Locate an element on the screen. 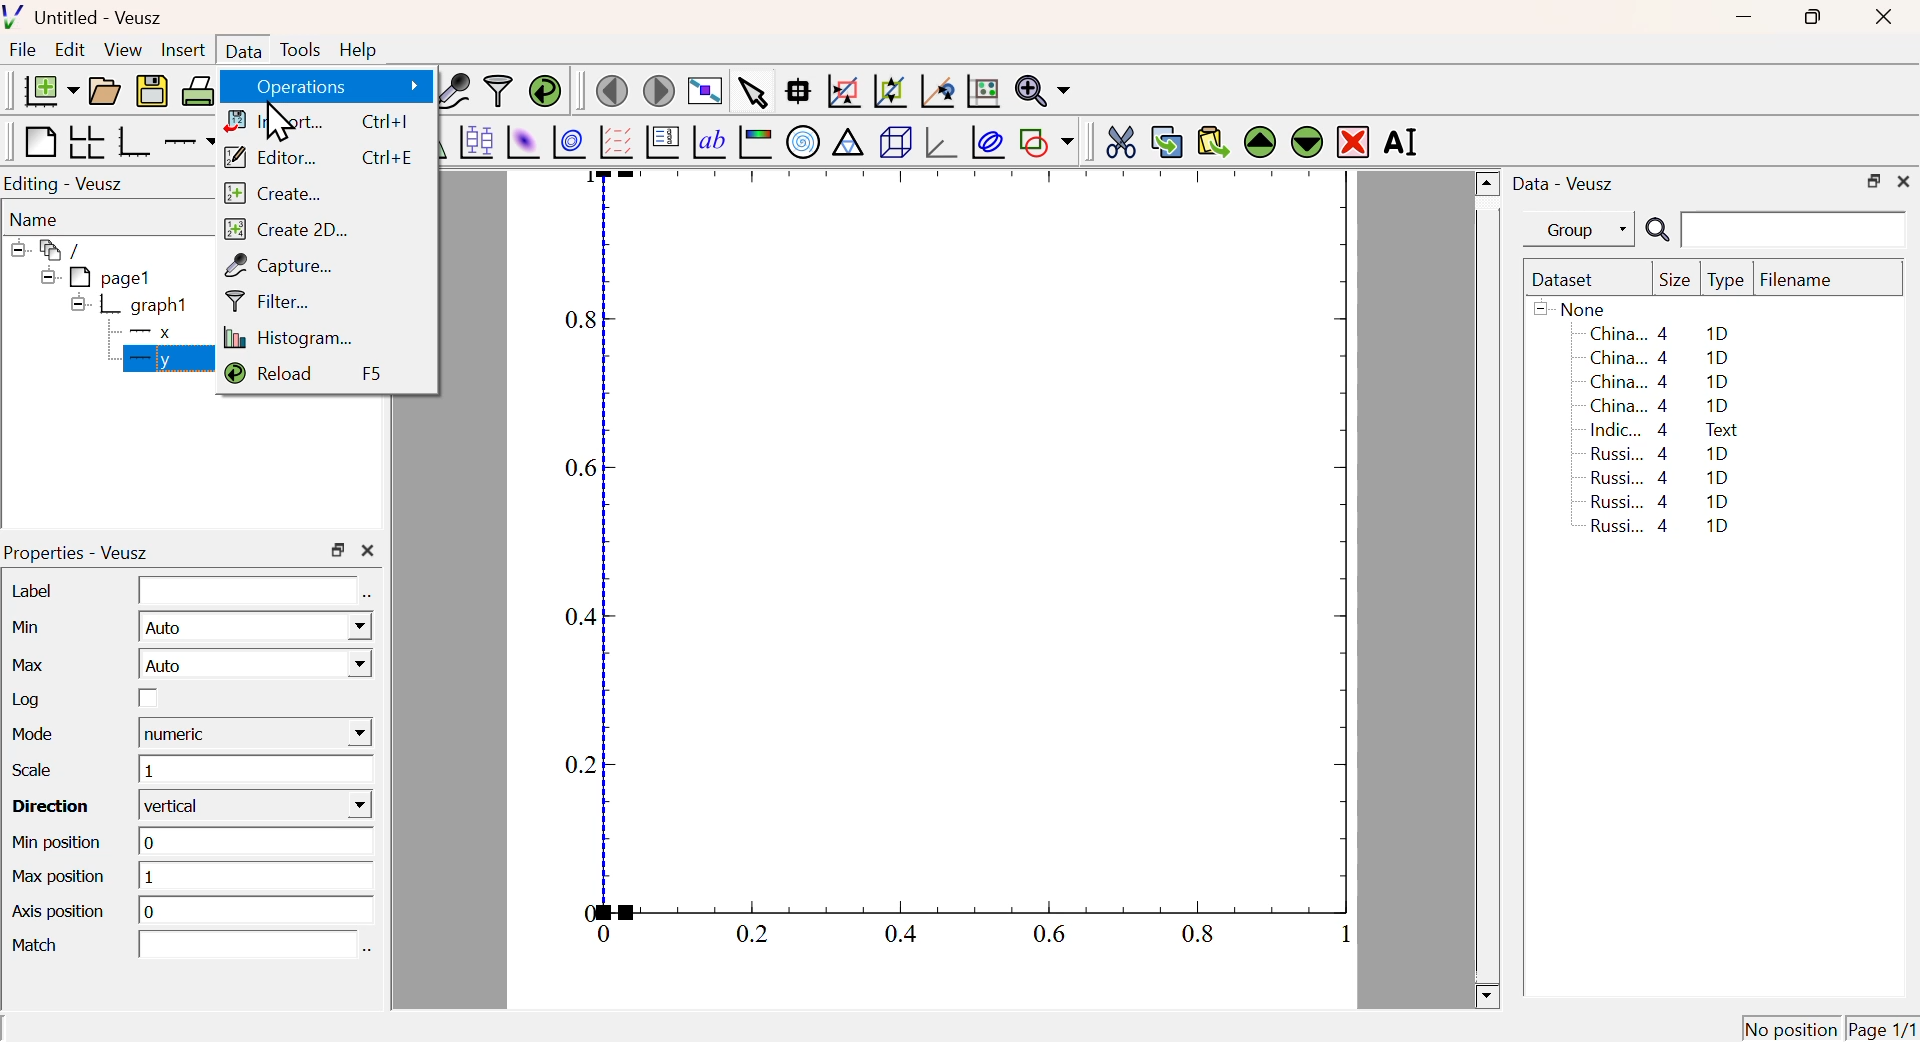 This screenshot has height=1042, width=1920. Read Data points on graph is located at coordinates (798, 90).